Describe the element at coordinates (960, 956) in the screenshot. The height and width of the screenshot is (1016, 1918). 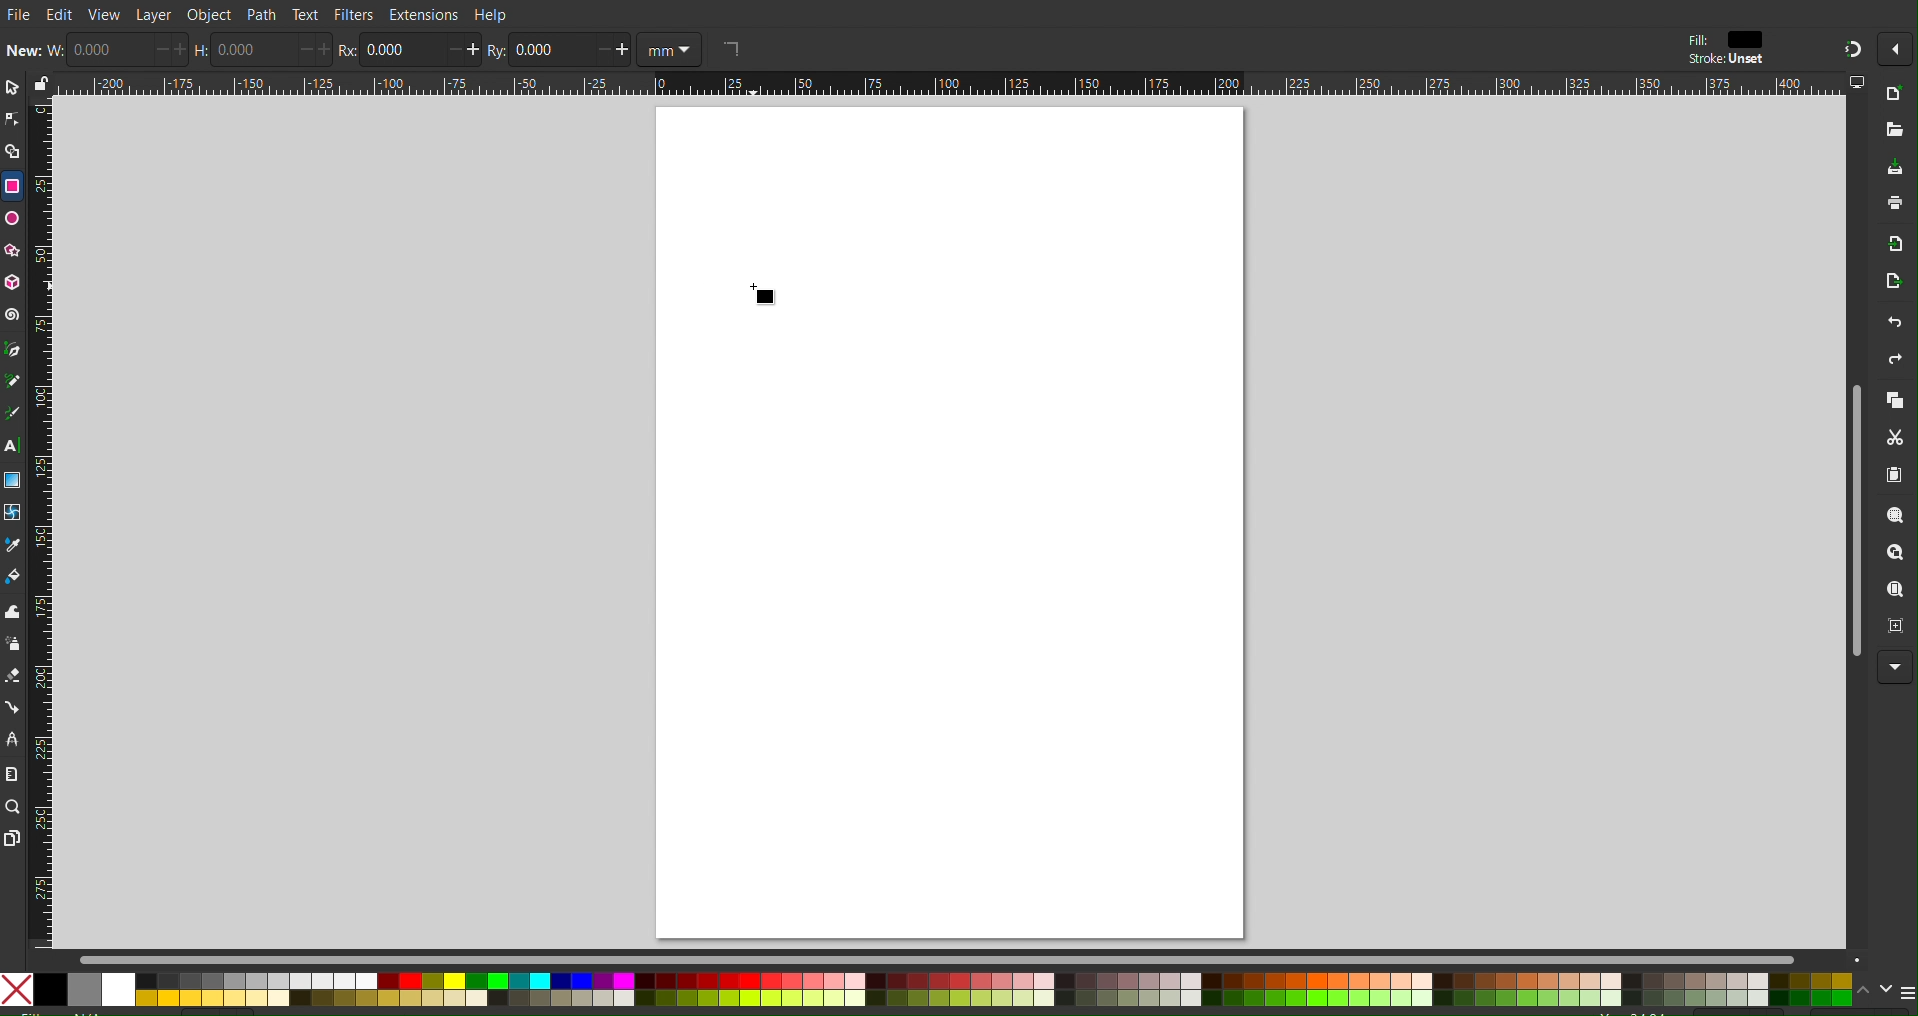
I see `Scrollbar` at that location.